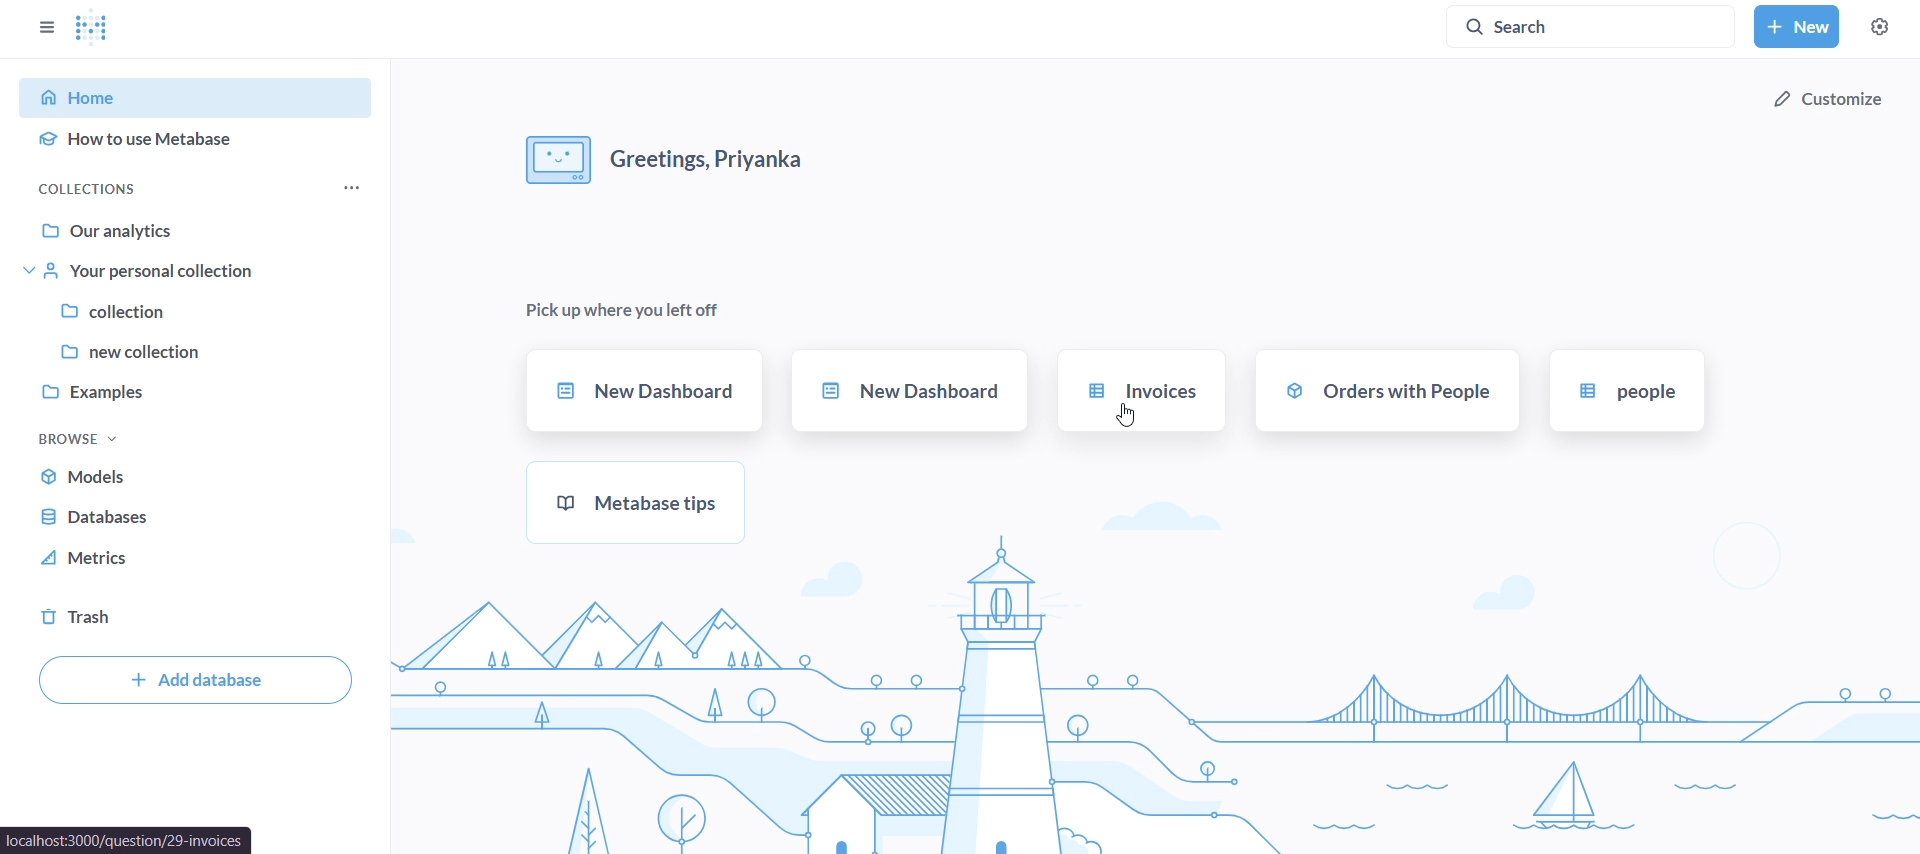 This screenshot has width=1920, height=854. What do you see at coordinates (634, 500) in the screenshot?
I see `metabase tips` at bounding box center [634, 500].